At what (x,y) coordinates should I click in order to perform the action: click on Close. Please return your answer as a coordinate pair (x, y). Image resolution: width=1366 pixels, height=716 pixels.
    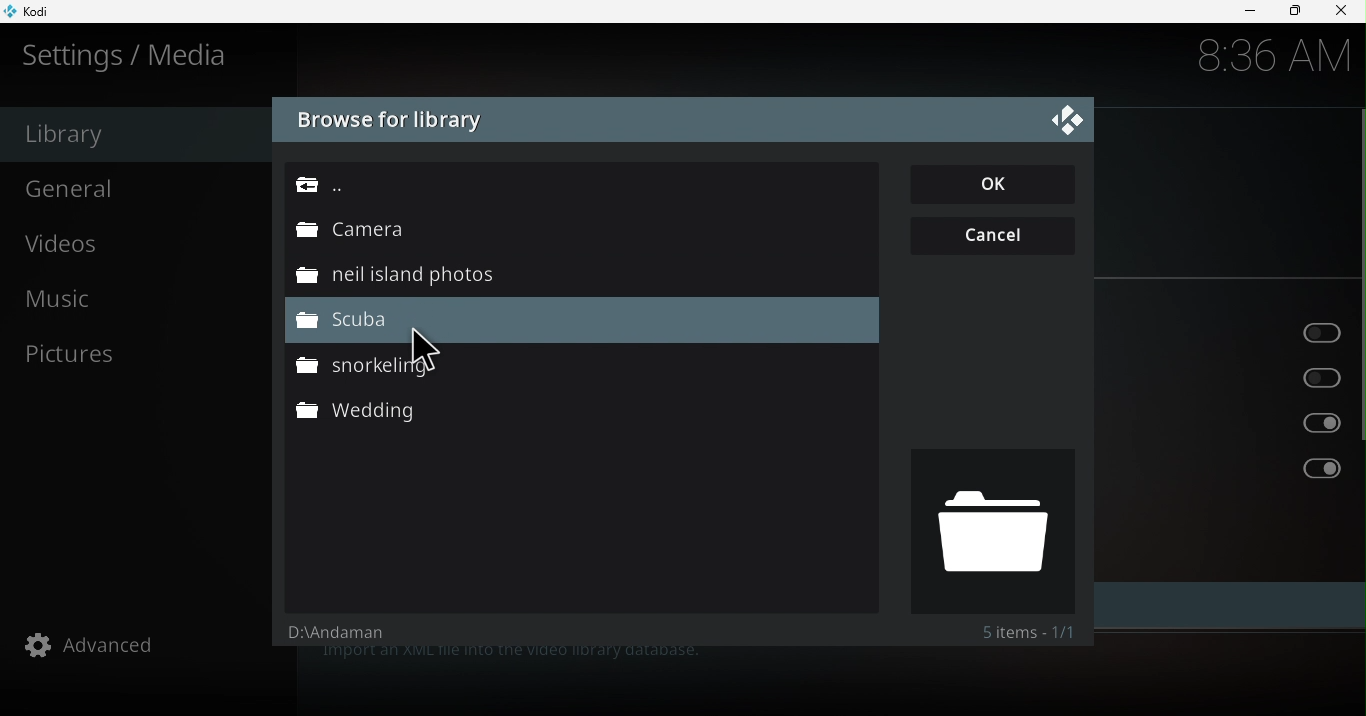
    Looking at the image, I should click on (1067, 118).